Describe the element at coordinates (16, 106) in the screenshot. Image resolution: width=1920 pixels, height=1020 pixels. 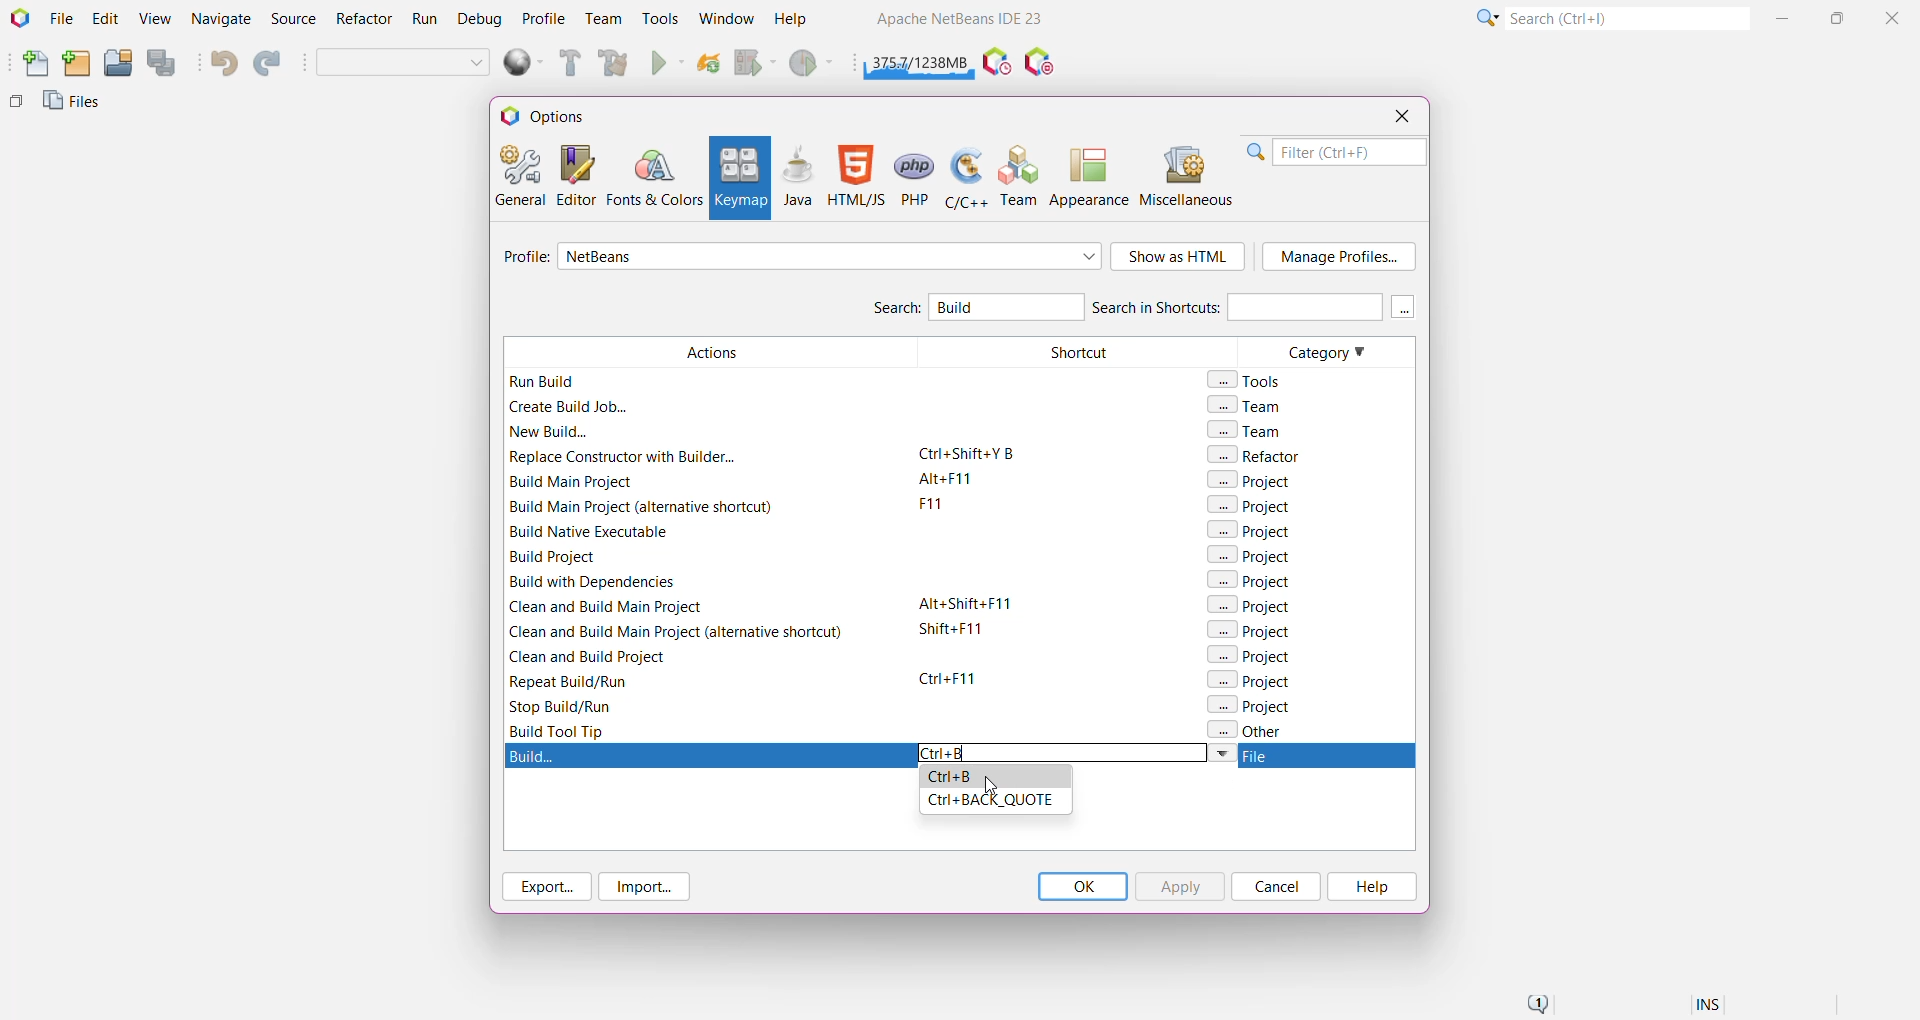
I see `` at that location.